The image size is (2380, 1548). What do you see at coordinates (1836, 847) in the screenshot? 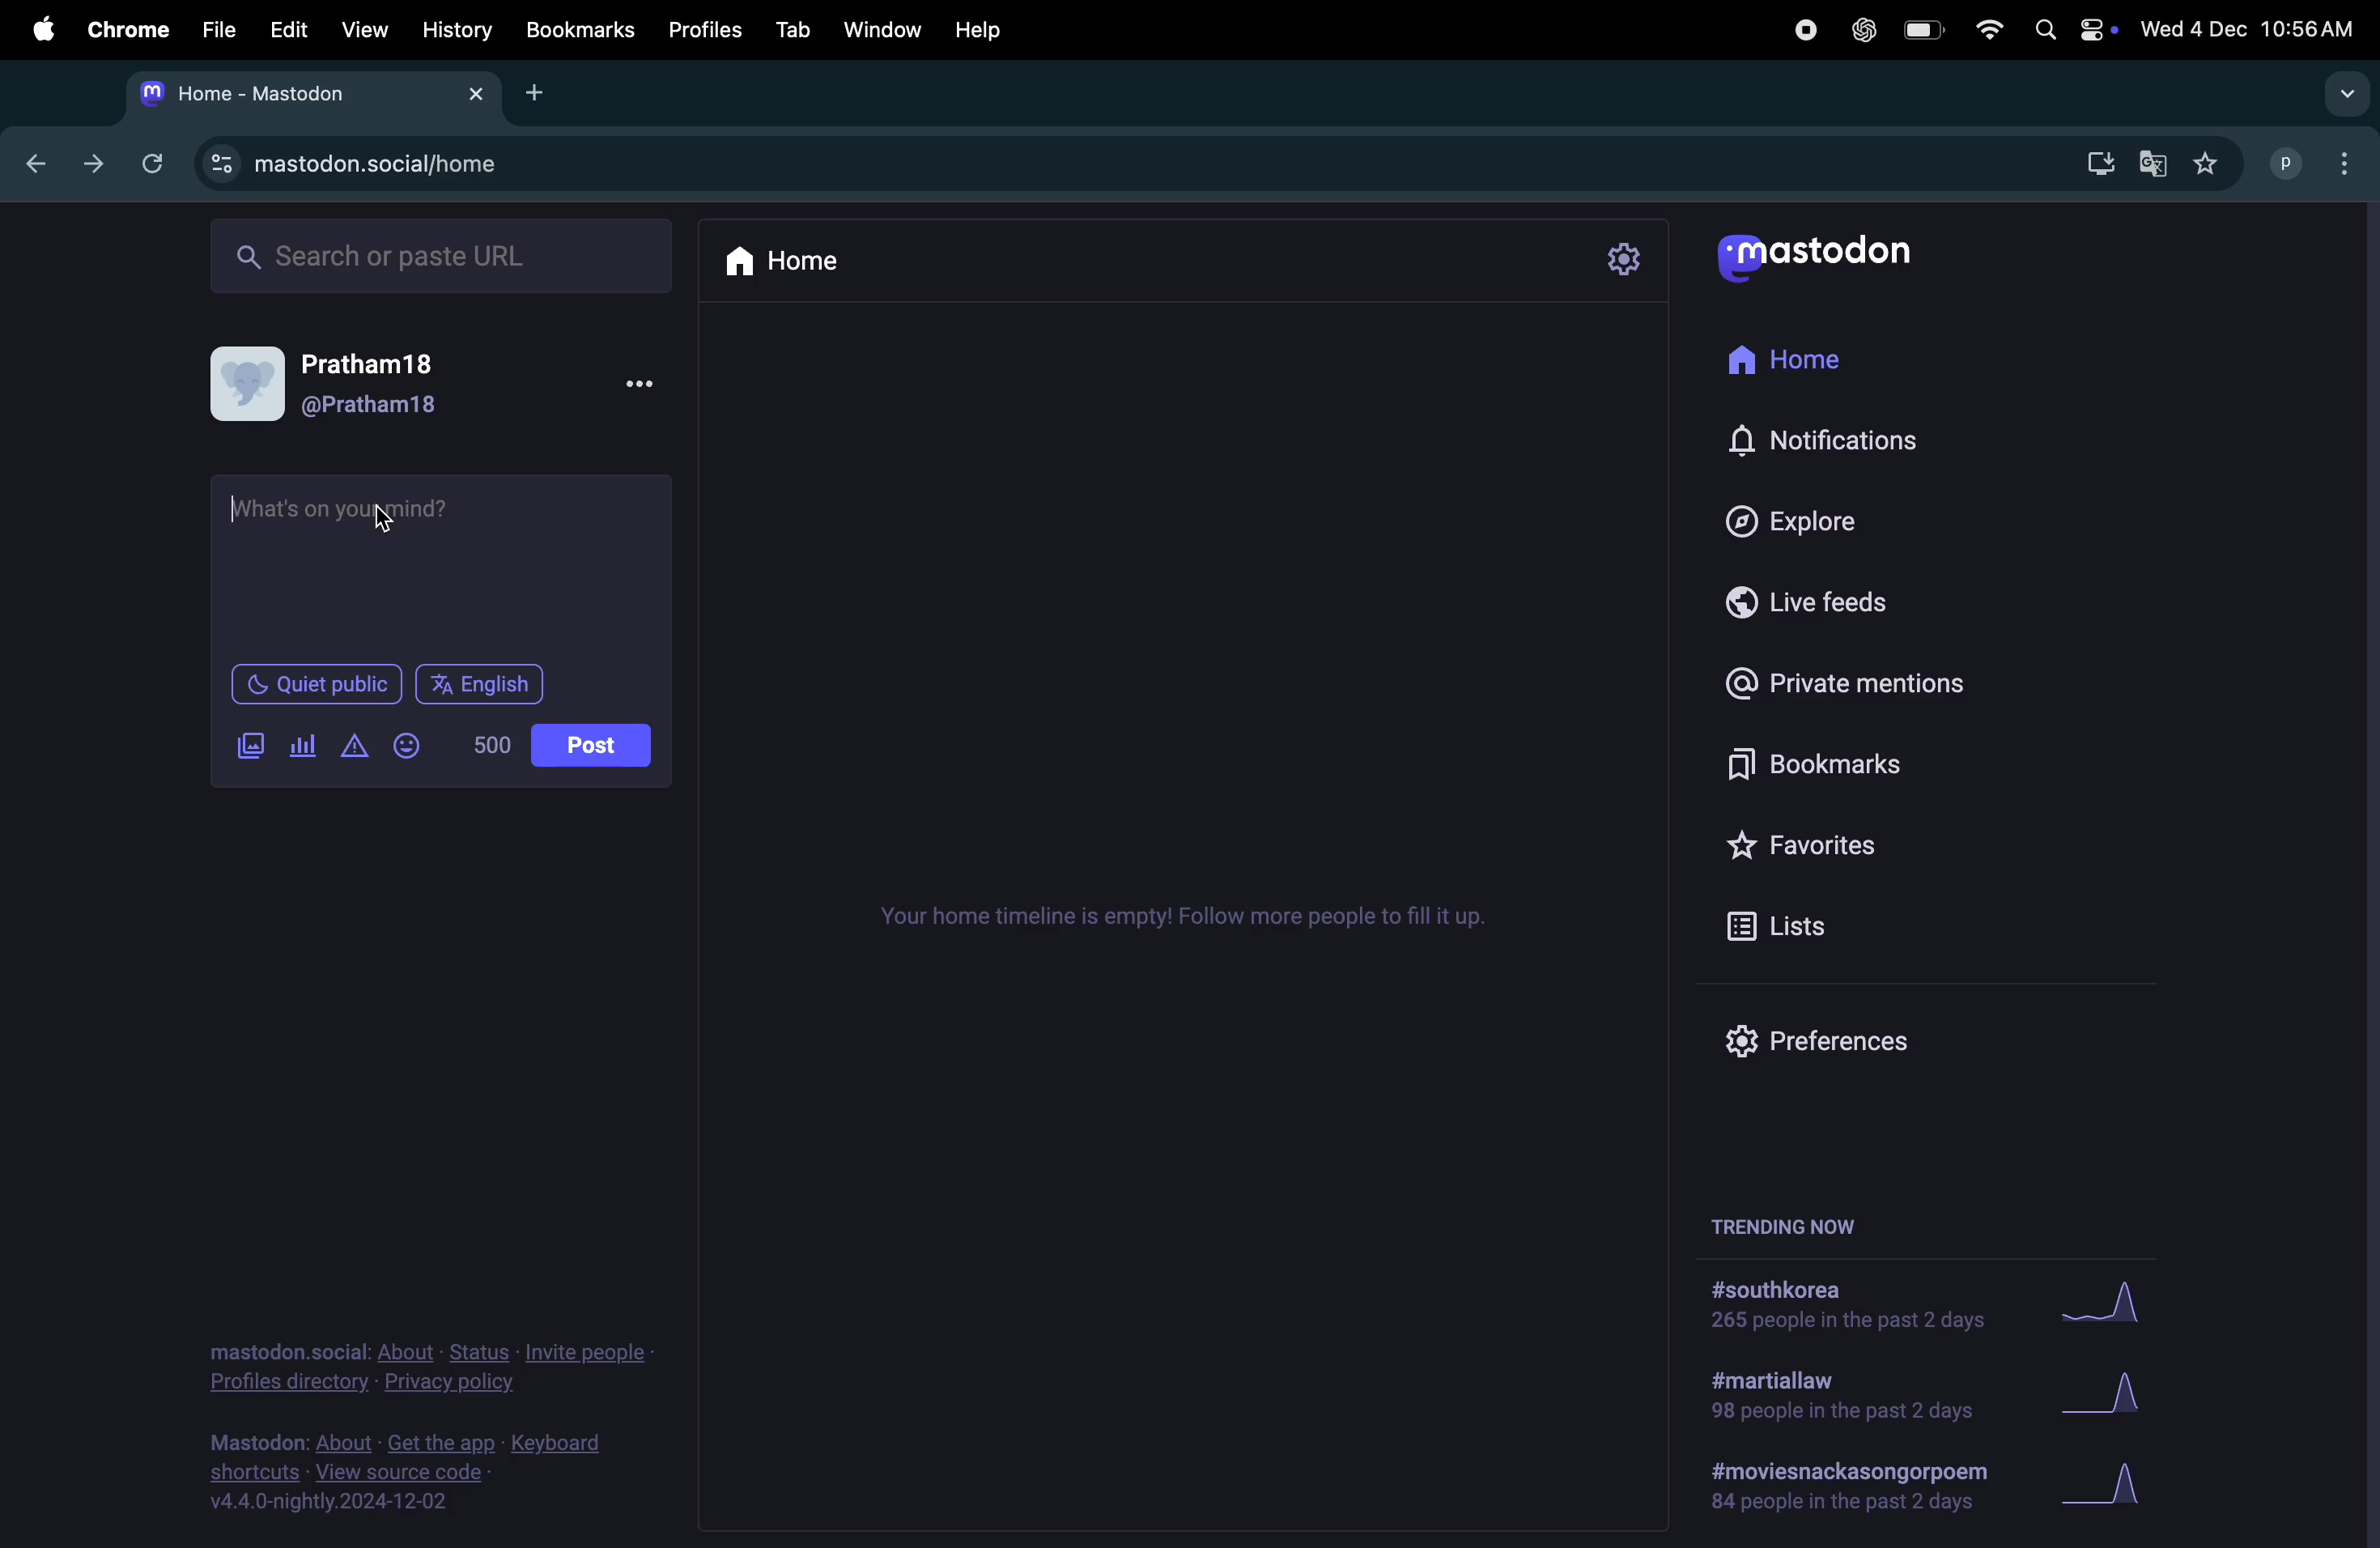
I see `favourites` at bounding box center [1836, 847].